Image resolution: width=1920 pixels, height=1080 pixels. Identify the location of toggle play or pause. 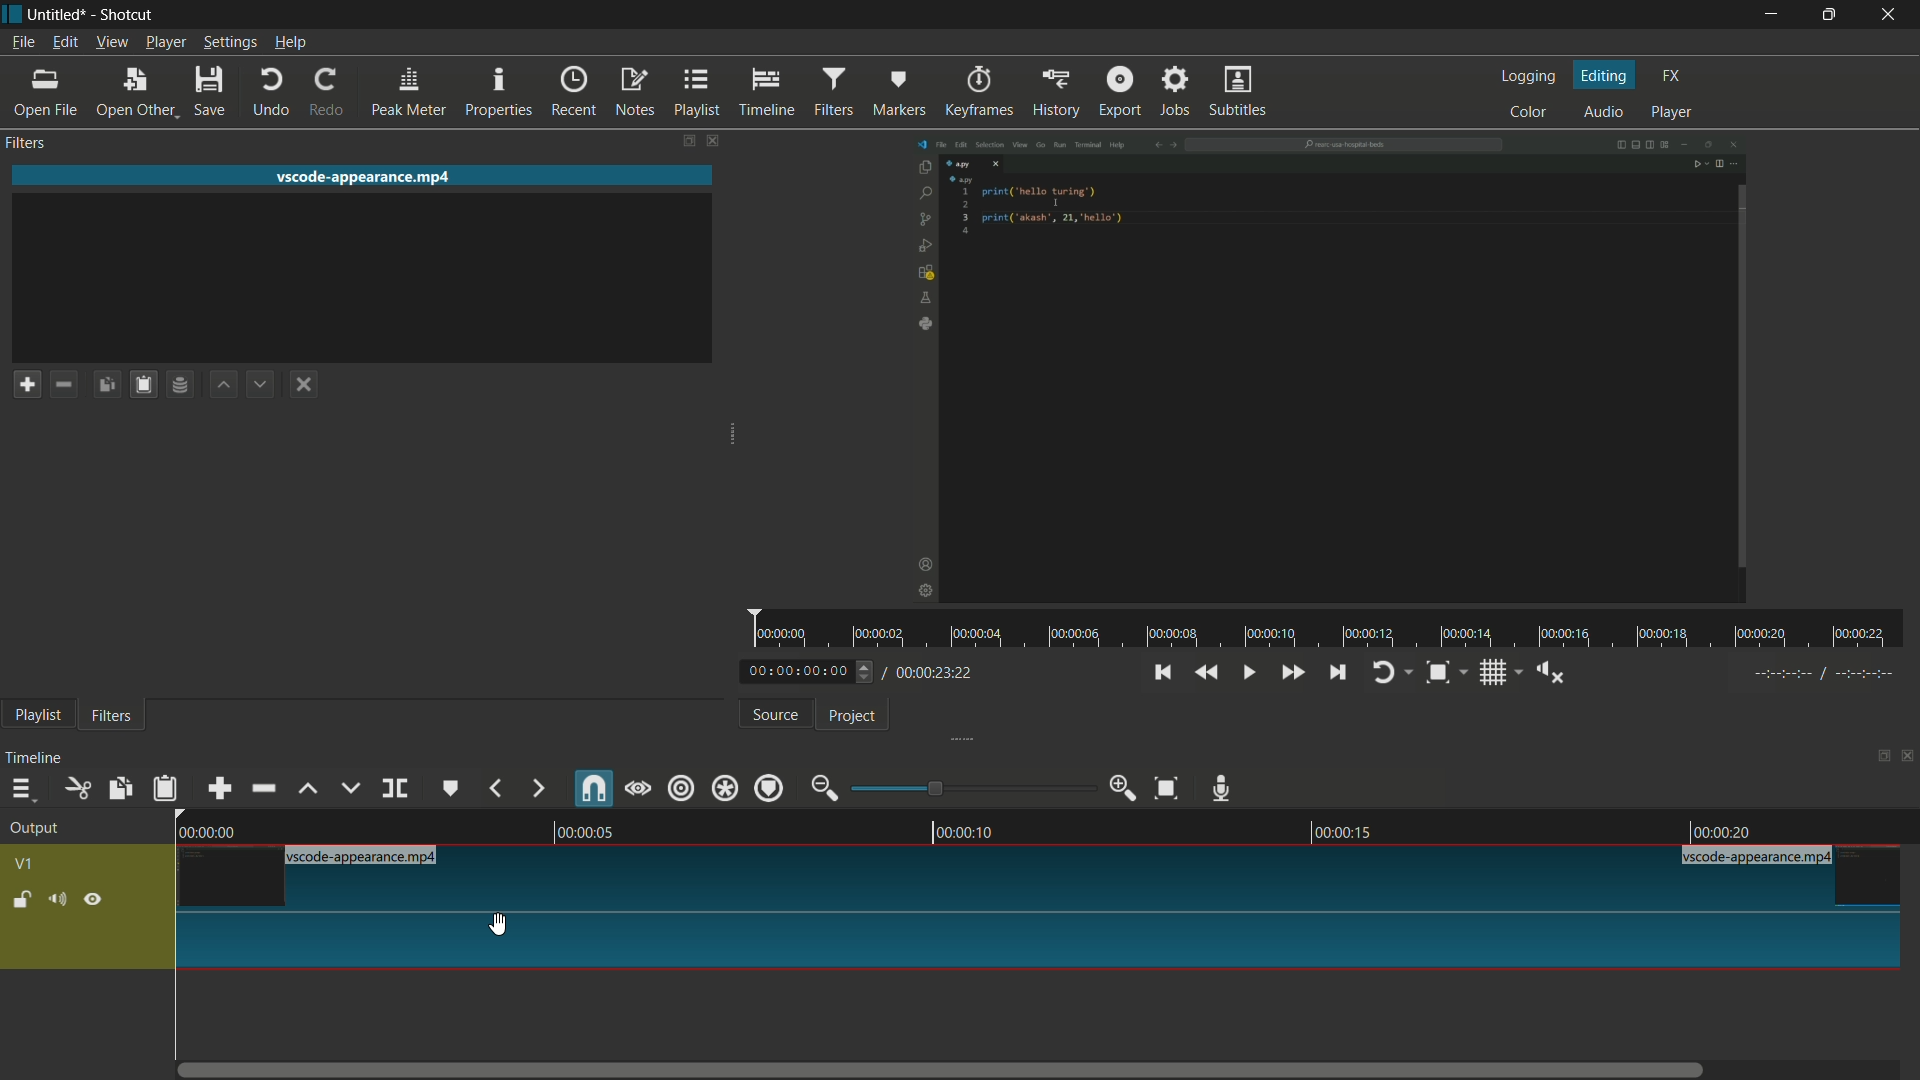
(1245, 673).